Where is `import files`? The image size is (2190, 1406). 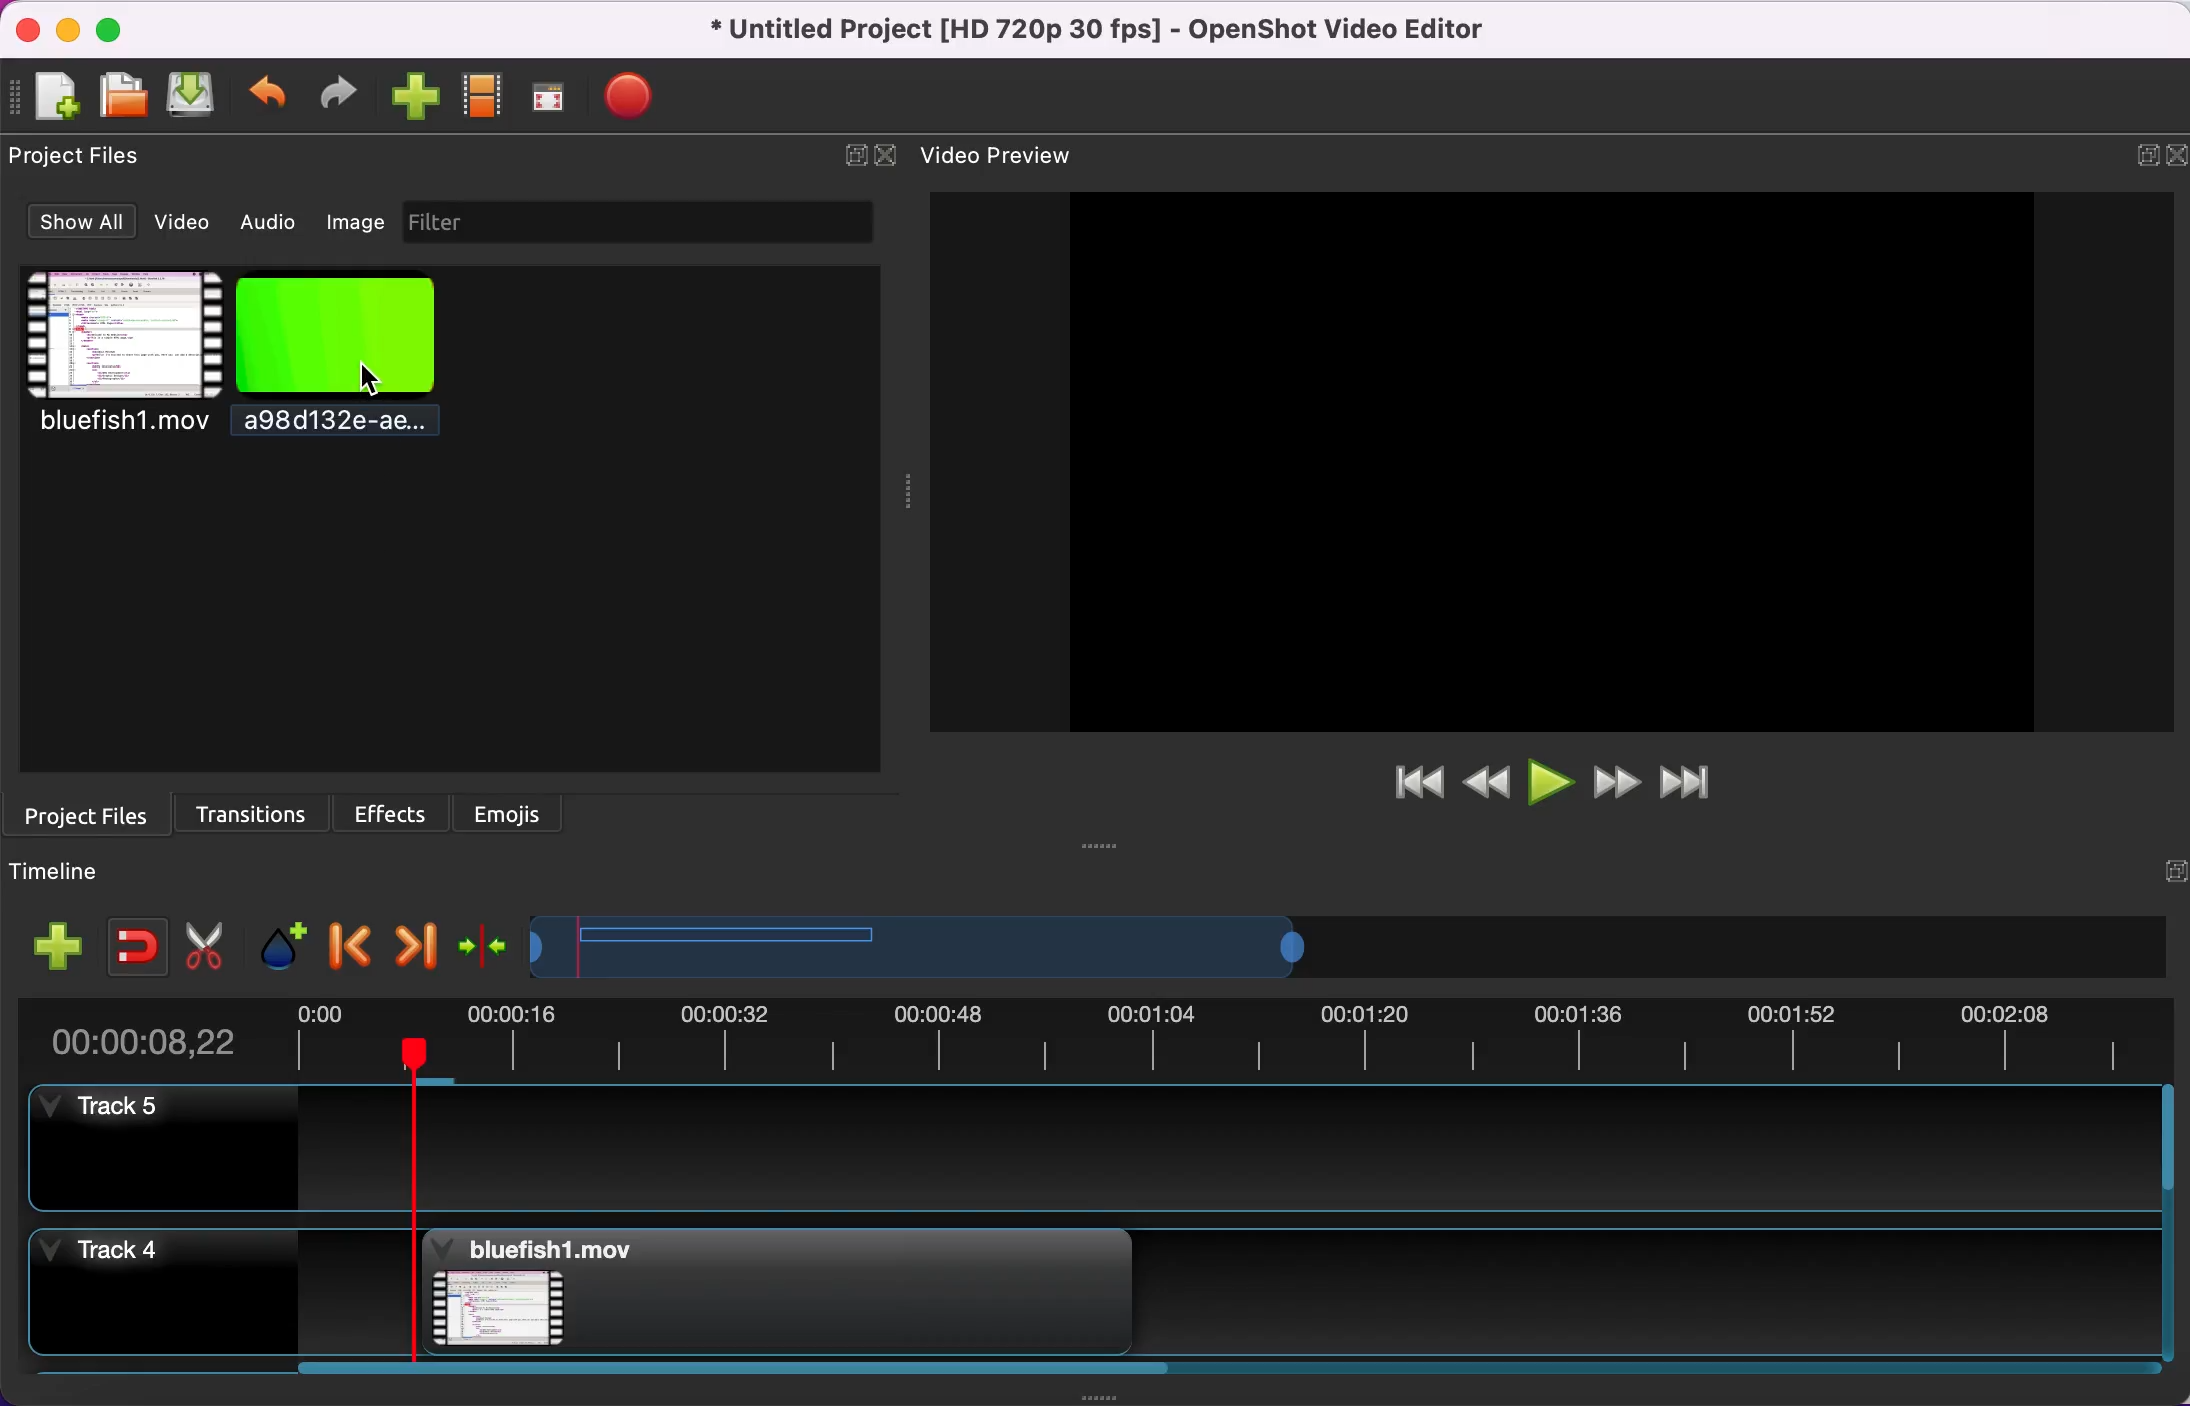 import files is located at coordinates (408, 101).